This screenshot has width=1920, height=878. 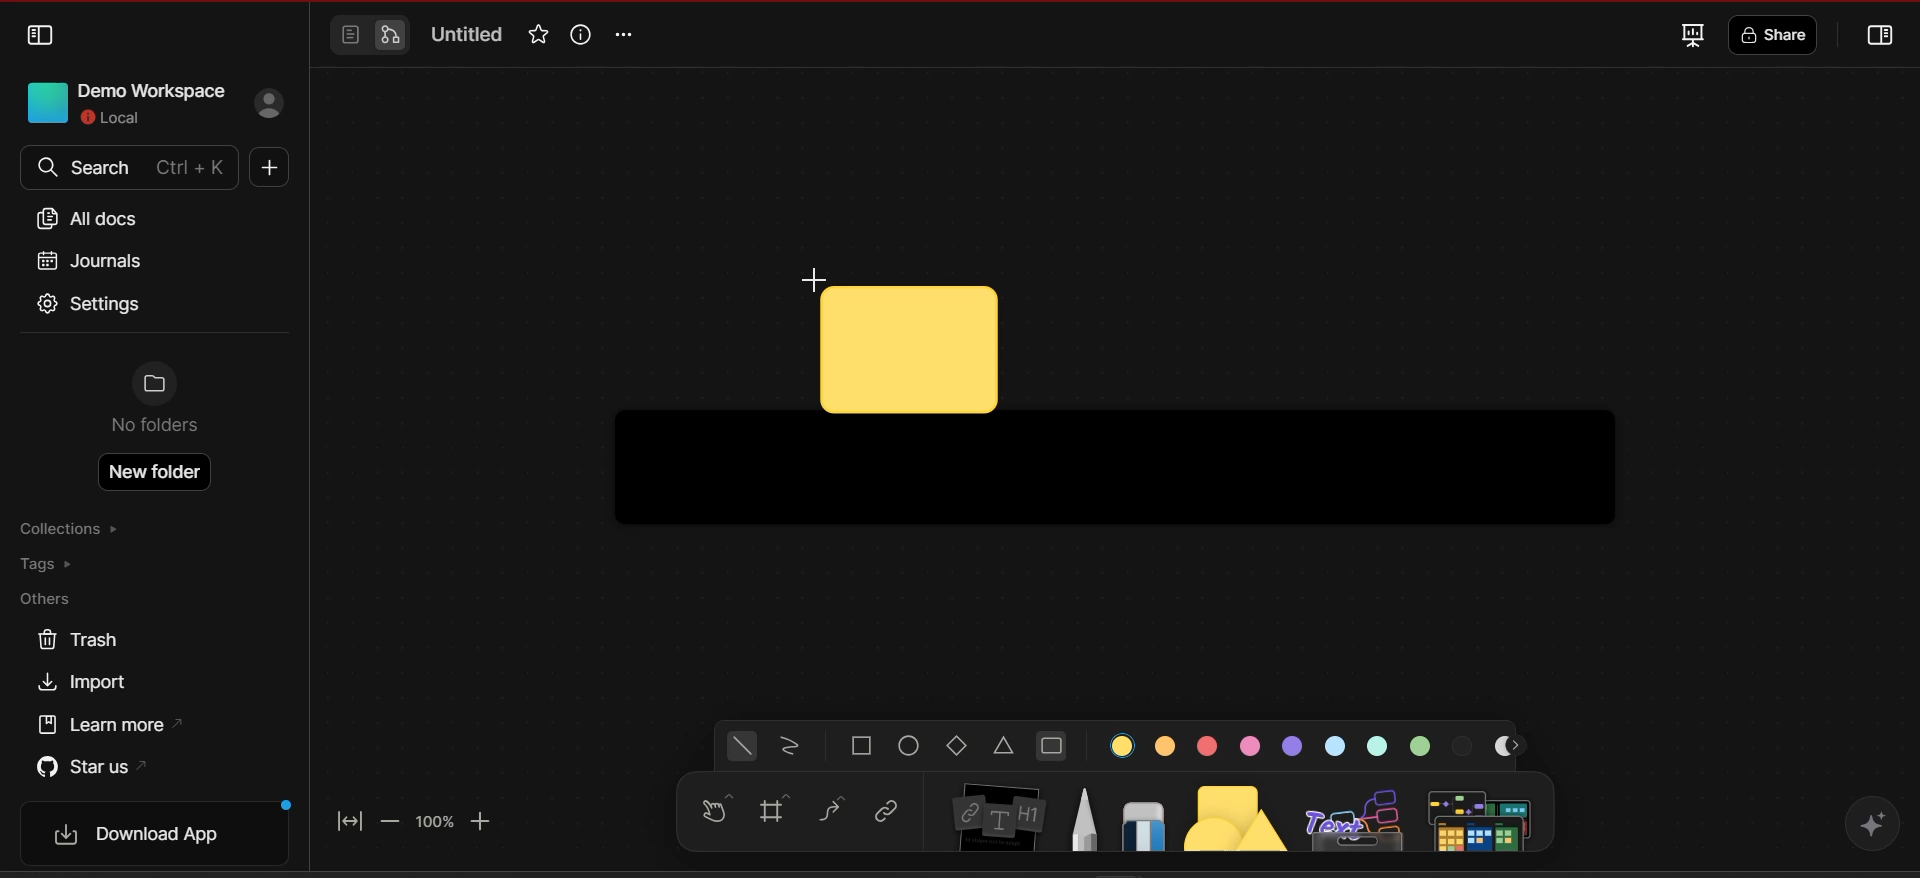 I want to click on general, so click(x=743, y=747).